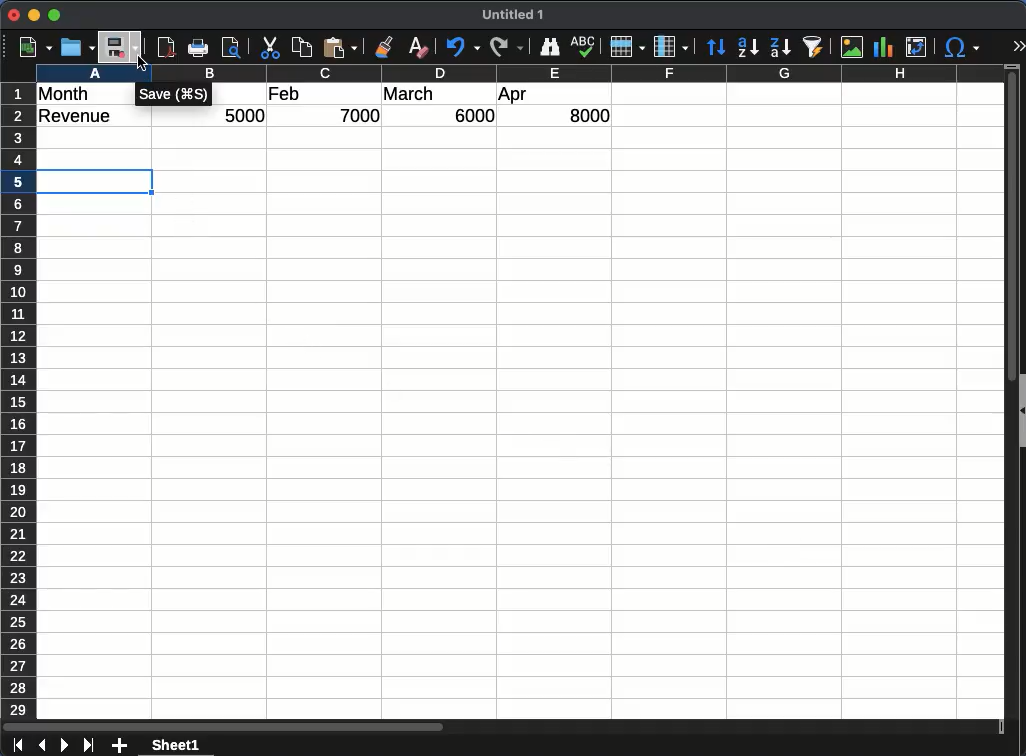 This screenshot has height=756, width=1026. What do you see at coordinates (550, 47) in the screenshot?
I see `finder` at bounding box center [550, 47].